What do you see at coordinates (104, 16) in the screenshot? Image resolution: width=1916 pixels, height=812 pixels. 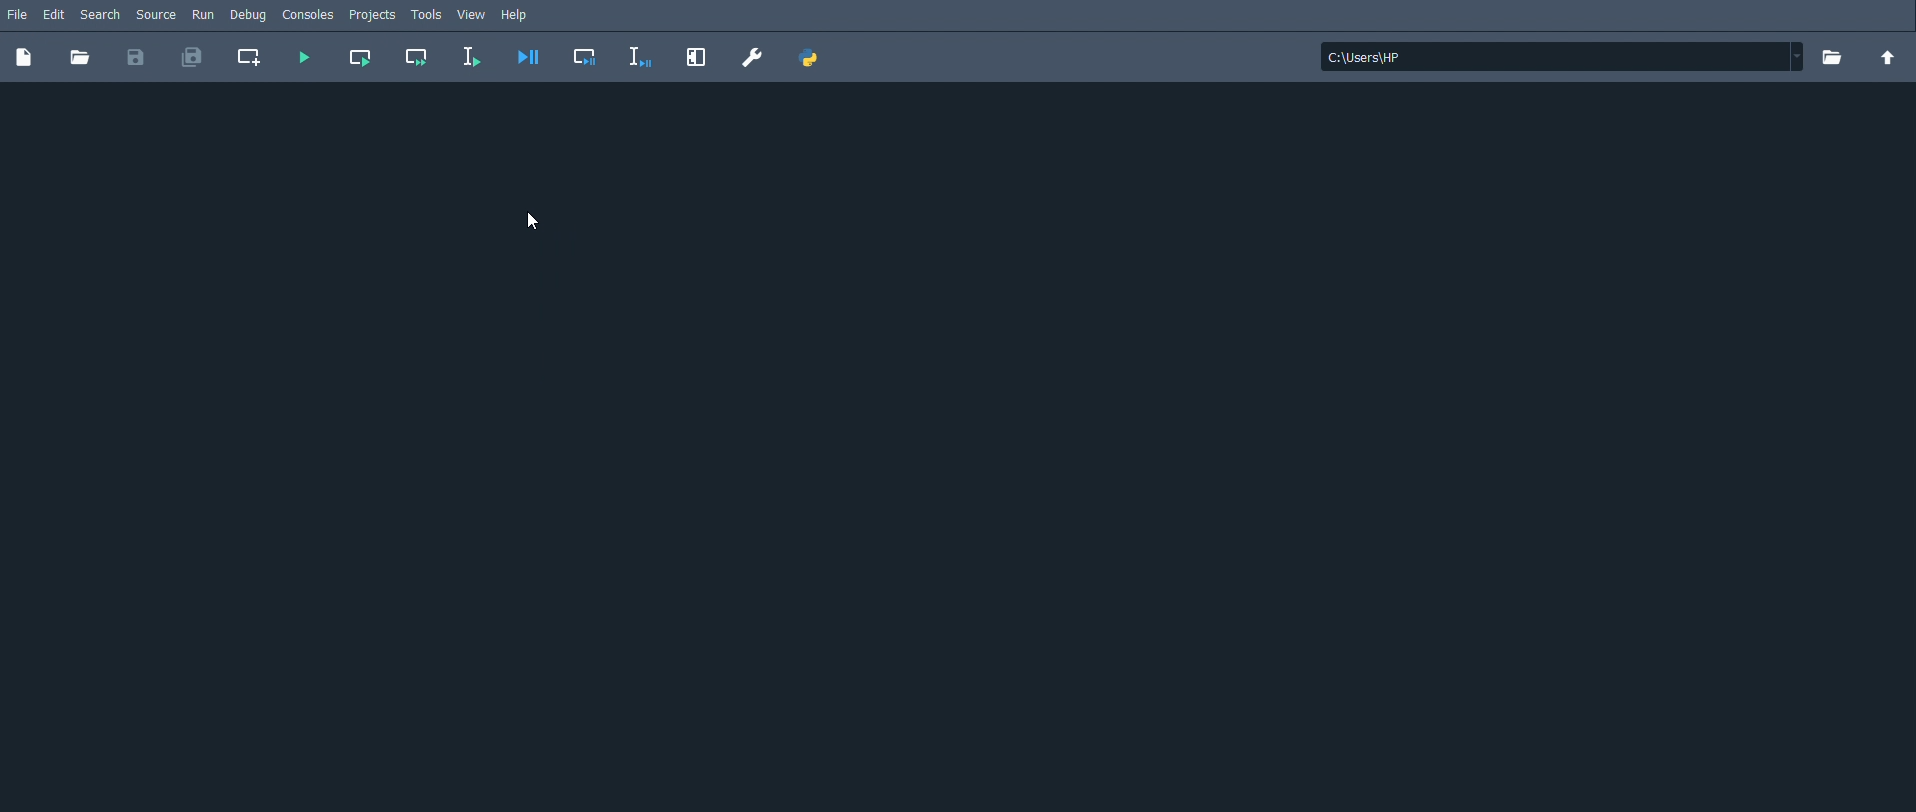 I see `Search` at bounding box center [104, 16].